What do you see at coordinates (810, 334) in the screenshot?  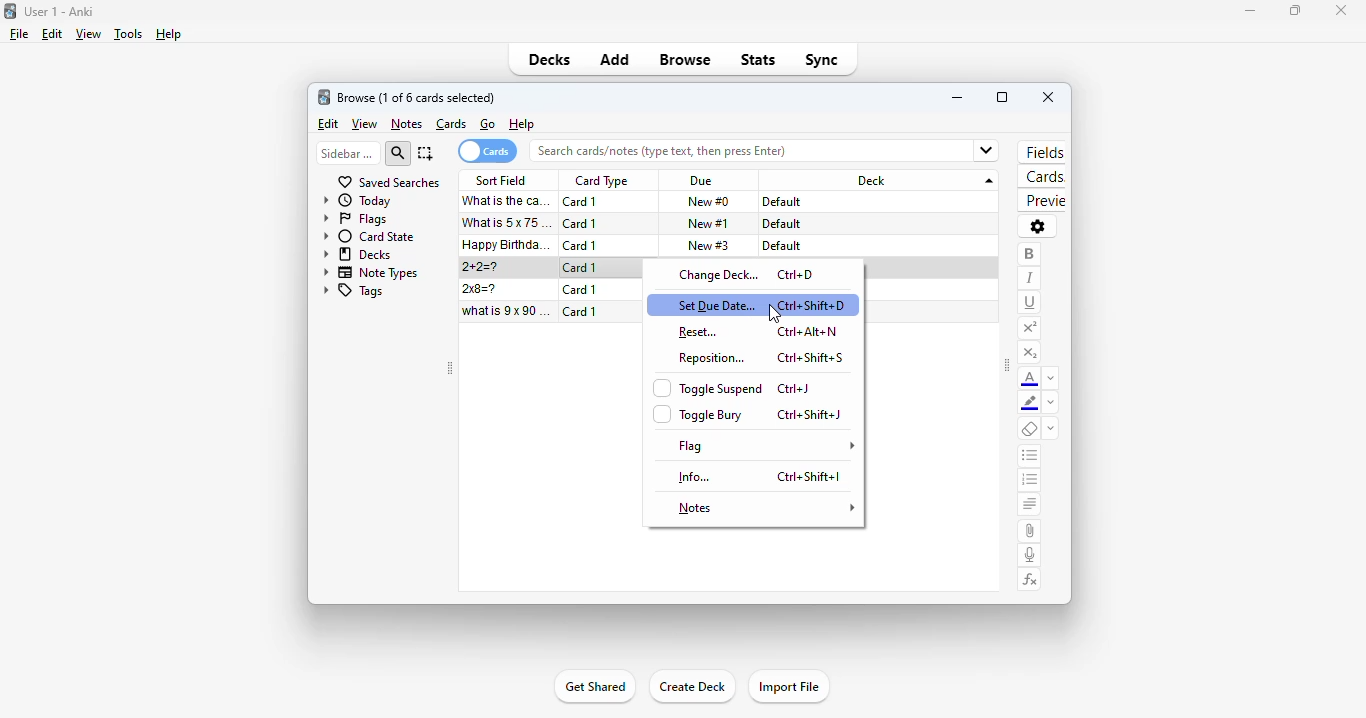 I see `Ctrl+Alt+N` at bounding box center [810, 334].